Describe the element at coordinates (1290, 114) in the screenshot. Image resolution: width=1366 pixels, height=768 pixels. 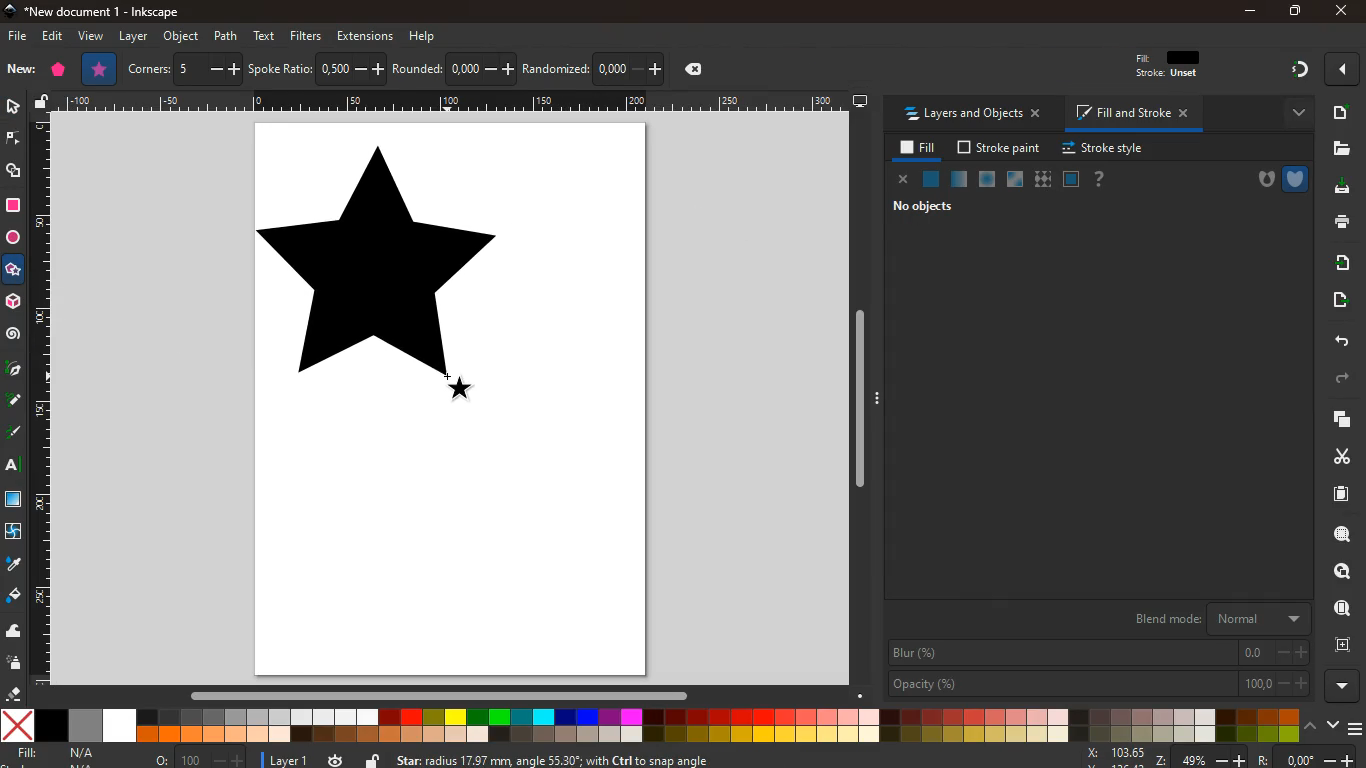
I see `more` at that location.